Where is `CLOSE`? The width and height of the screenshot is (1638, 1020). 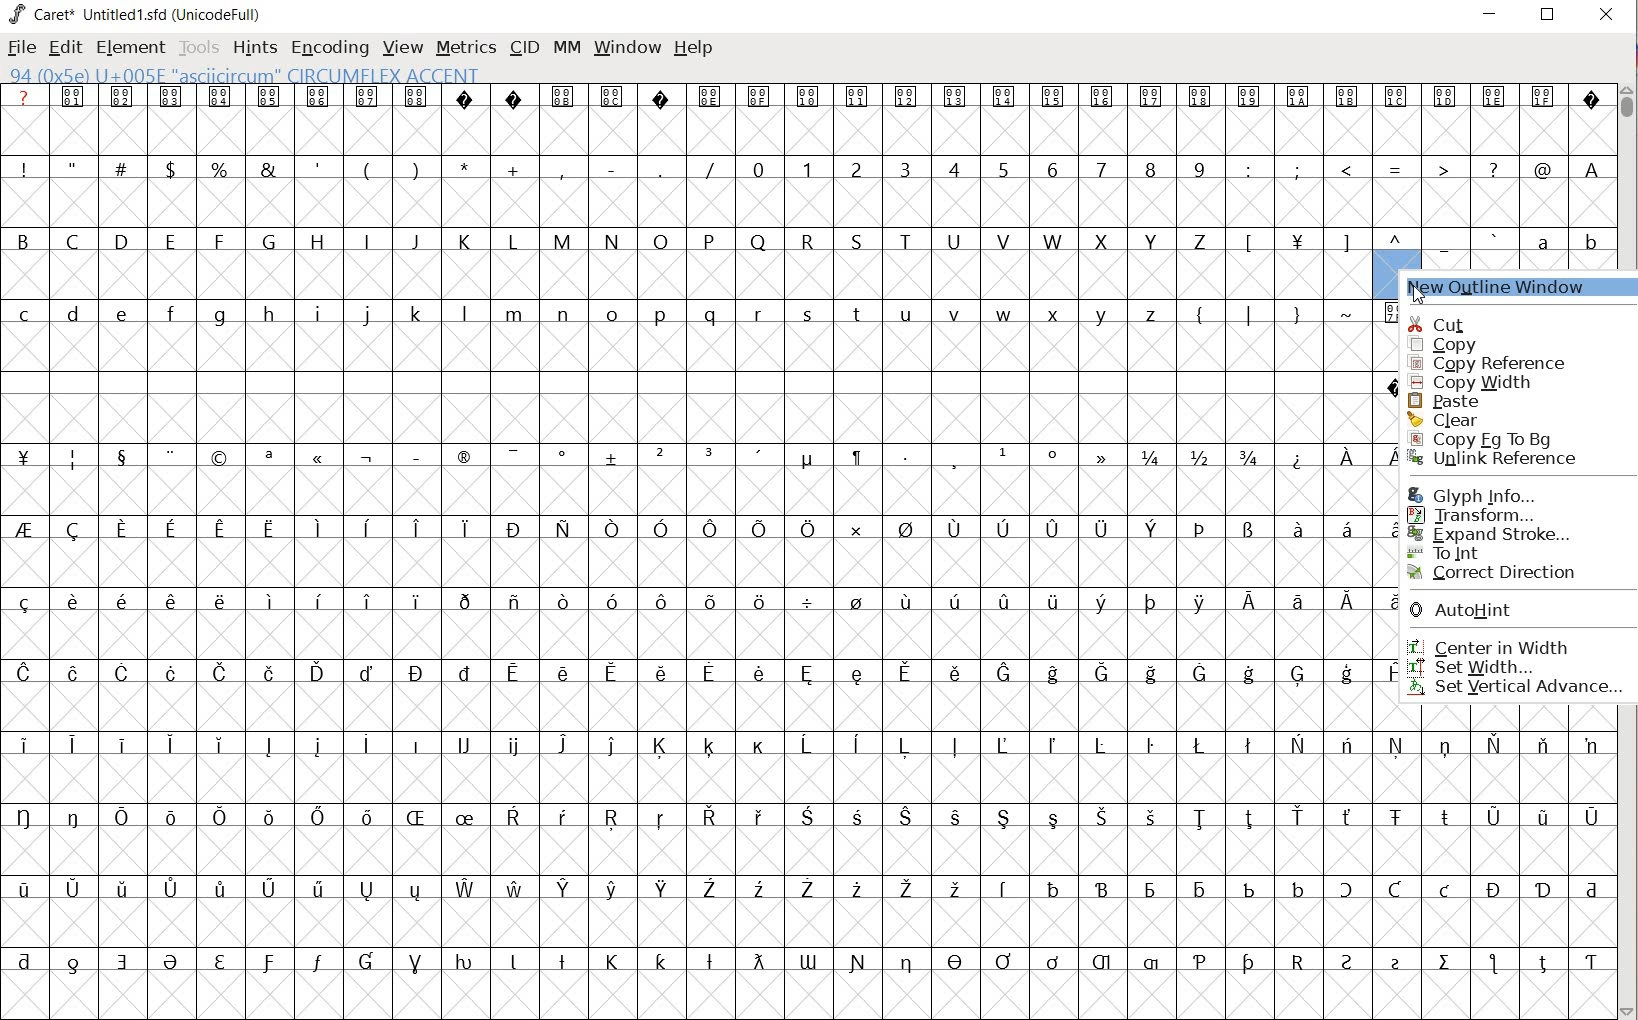 CLOSE is located at coordinates (1604, 16).